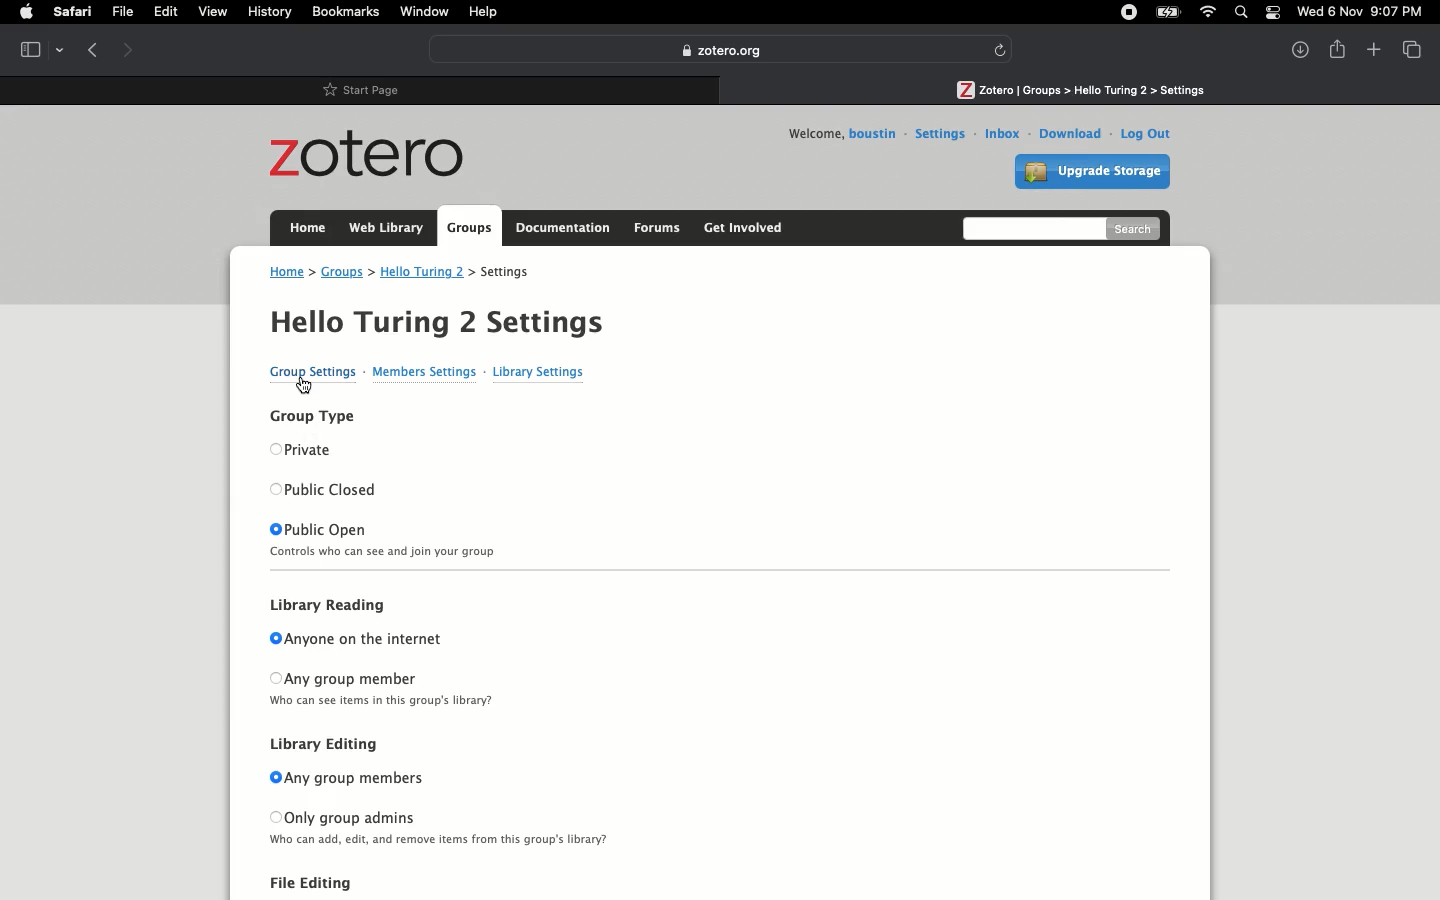 The width and height of the screenshot is (1440, 900). Describe the element at coordinates (1338, 48) in the screenshot. I see `Share` at that location.